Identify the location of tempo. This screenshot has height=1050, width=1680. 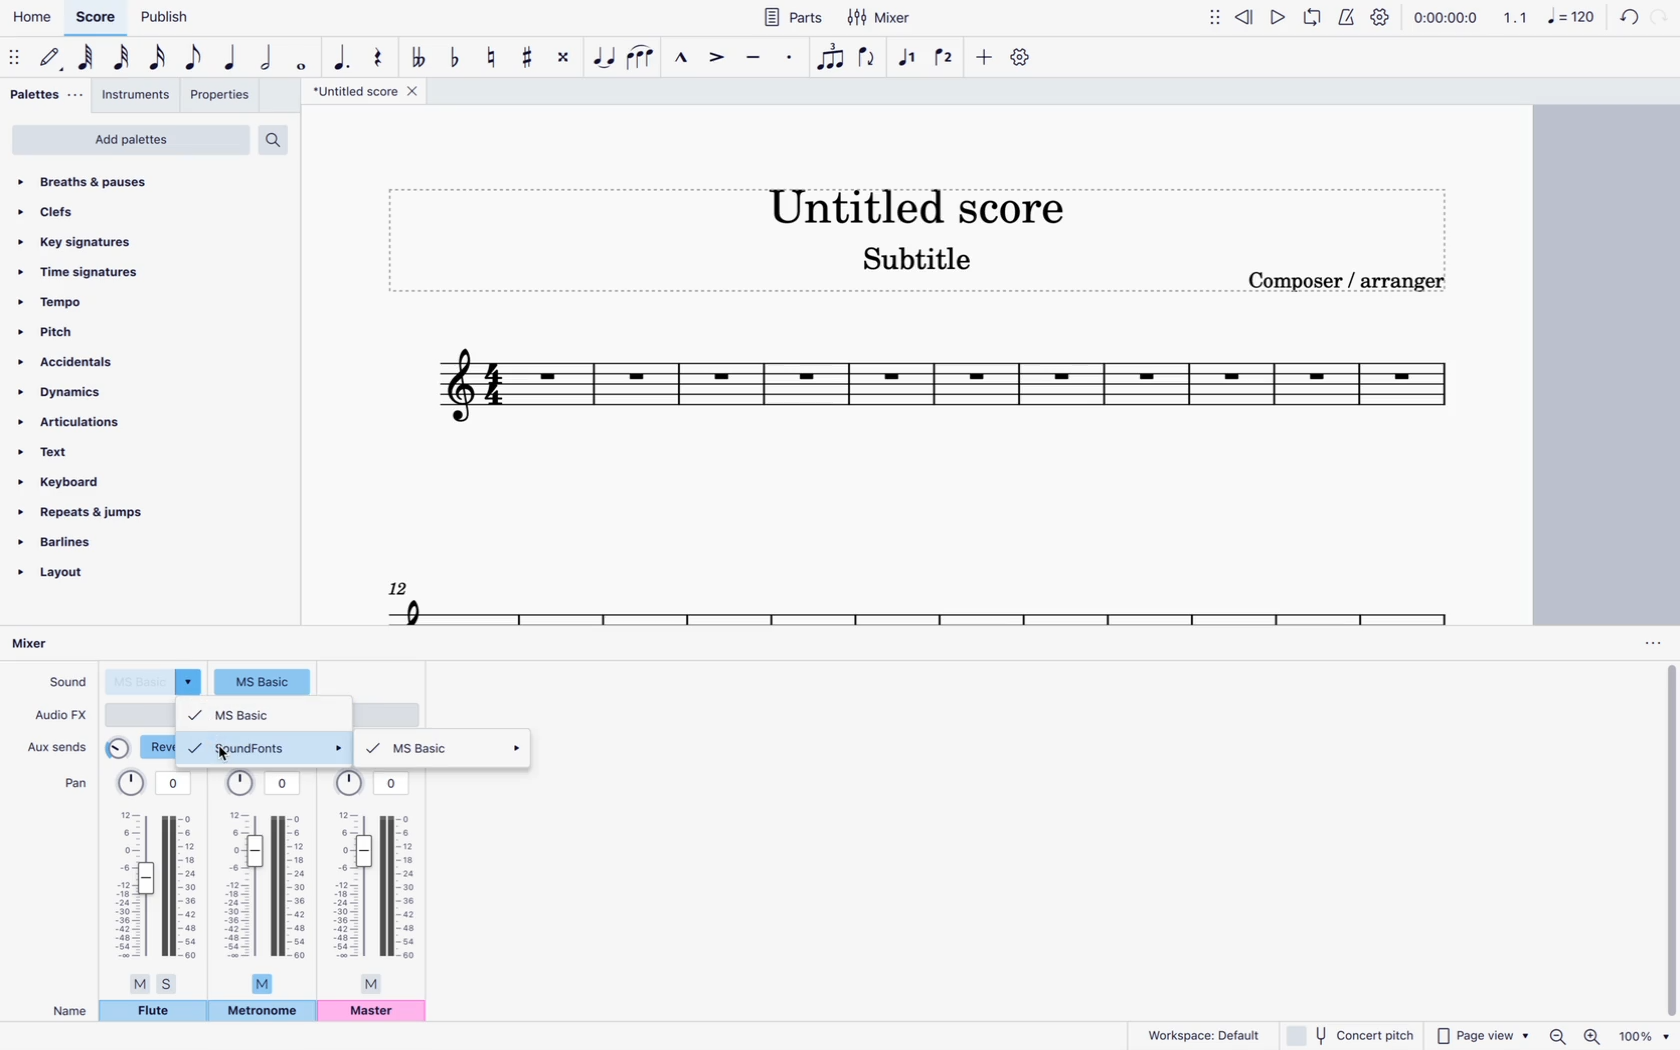
(93, 301).